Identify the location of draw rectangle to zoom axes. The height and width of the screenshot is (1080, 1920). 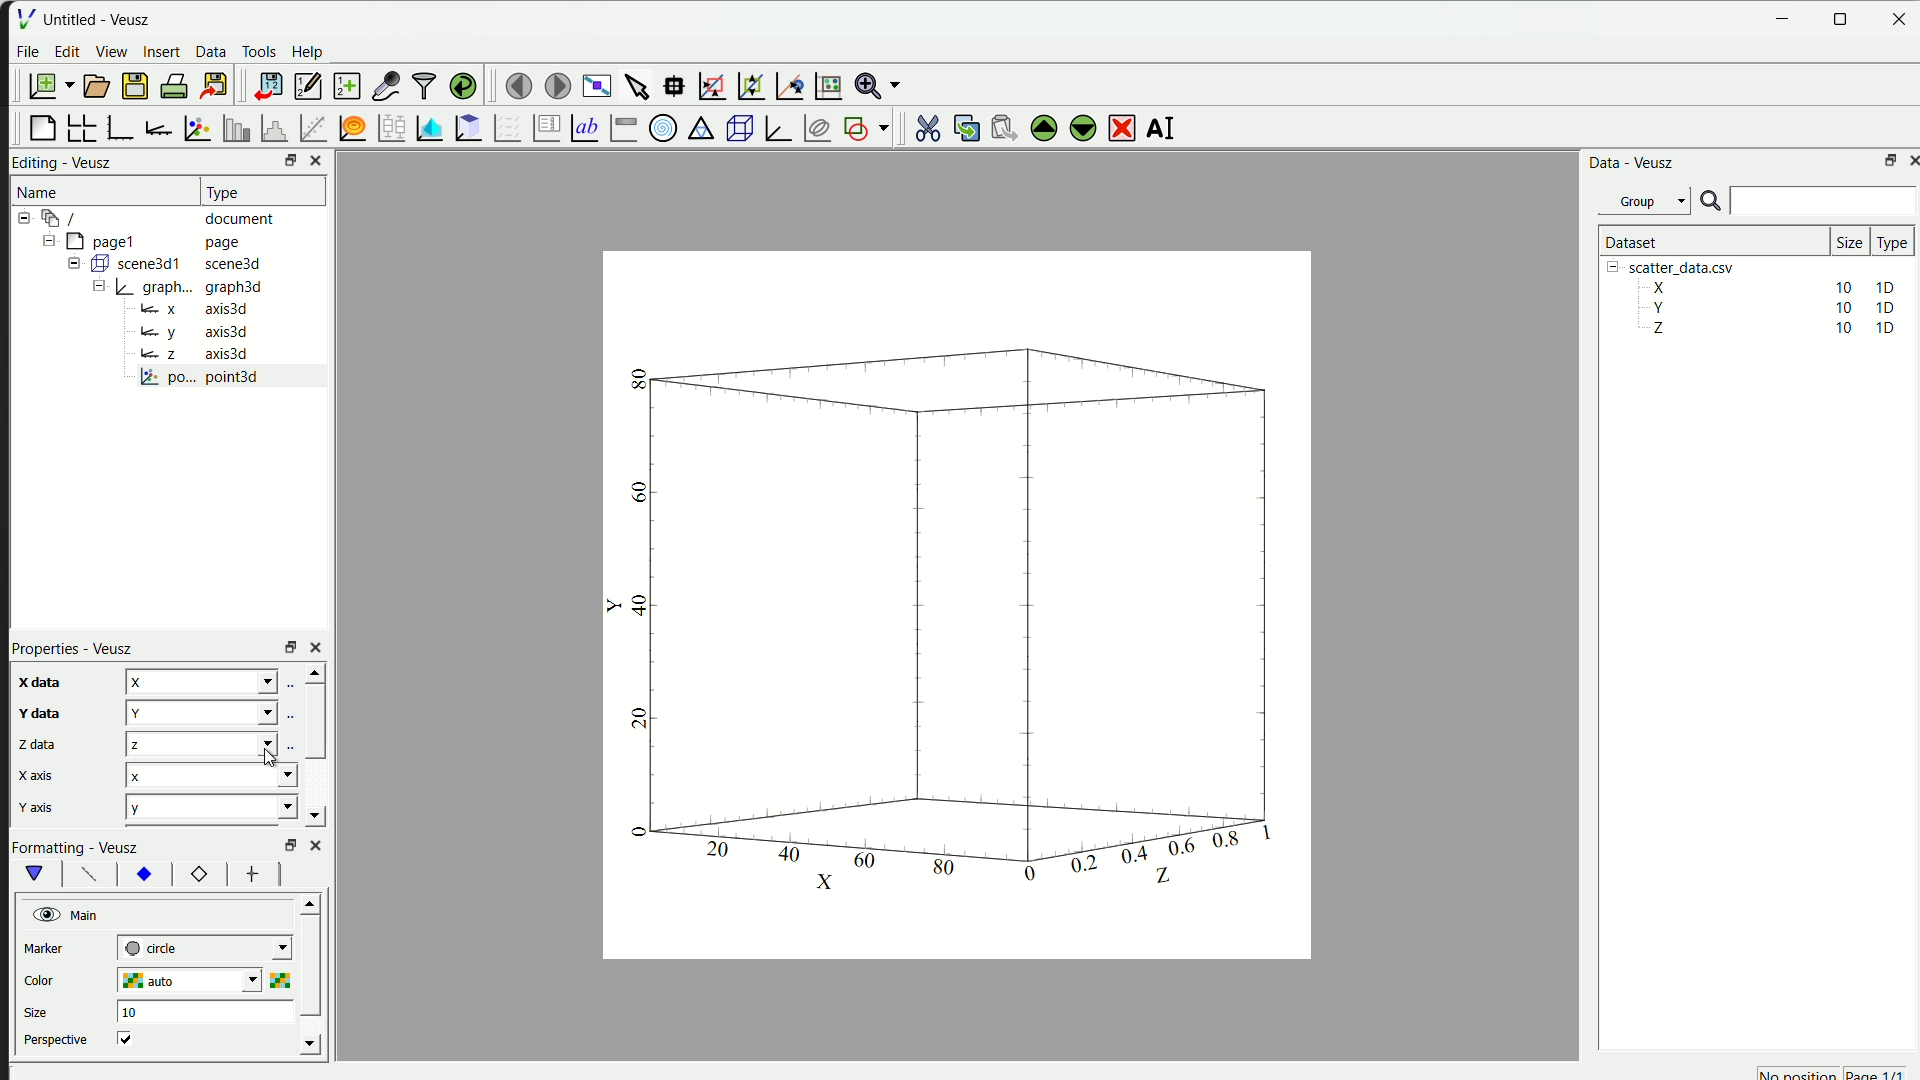
(712, 83).